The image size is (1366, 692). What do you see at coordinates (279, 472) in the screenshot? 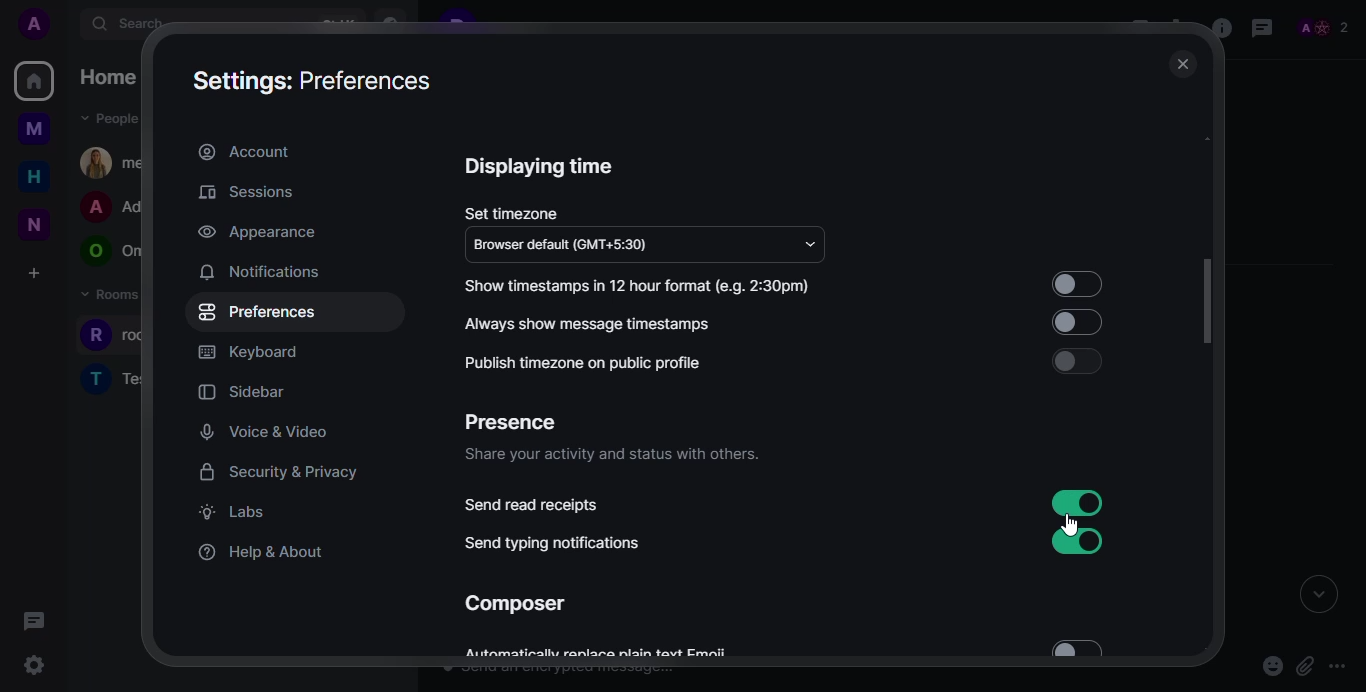
I see `security` at bounding box center [279, 472].